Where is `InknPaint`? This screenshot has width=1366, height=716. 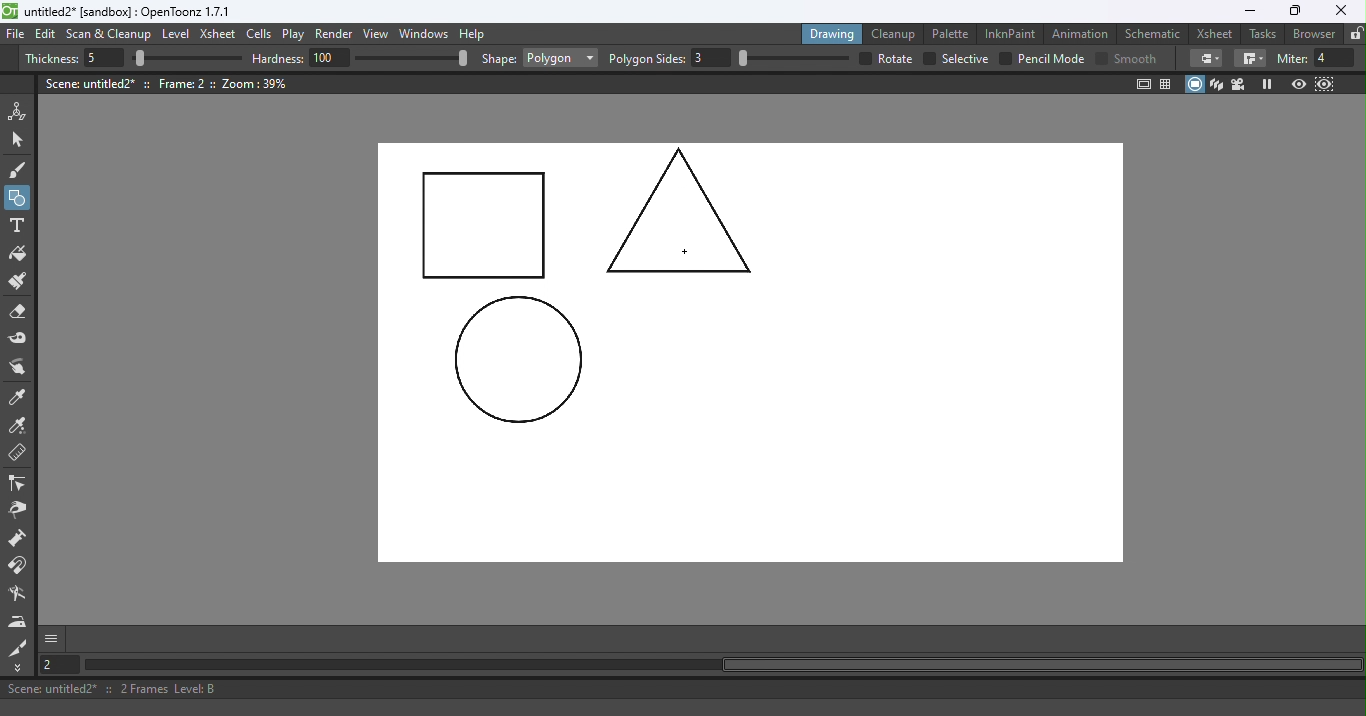 InknPaint is located at coordinates (1011, 32).